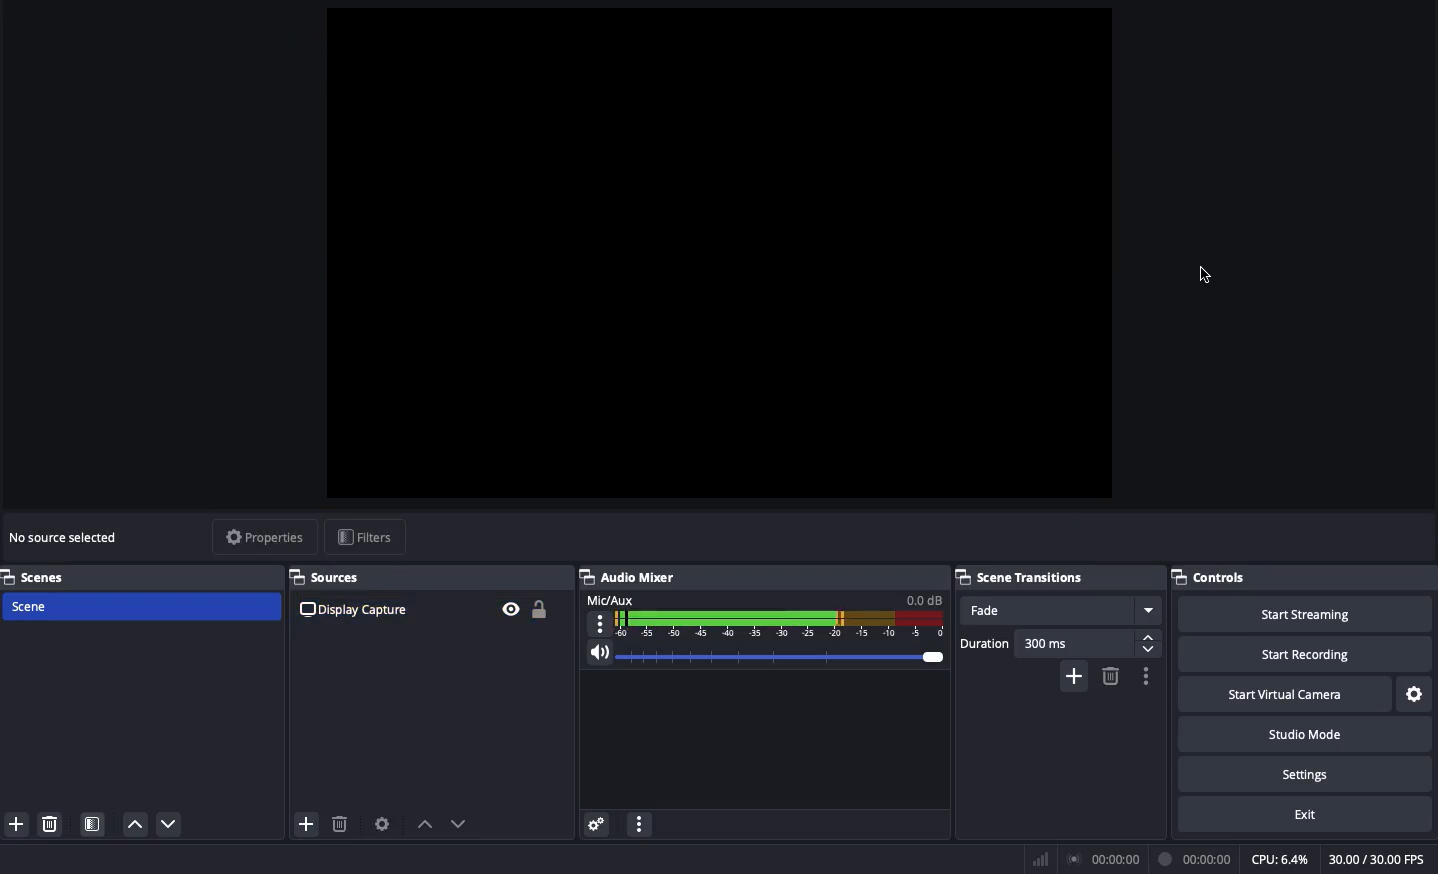  What do you see at coordinates (1023, 577) in the screenshot?
I see `Scene transition` at bounding box center [1023, 577].